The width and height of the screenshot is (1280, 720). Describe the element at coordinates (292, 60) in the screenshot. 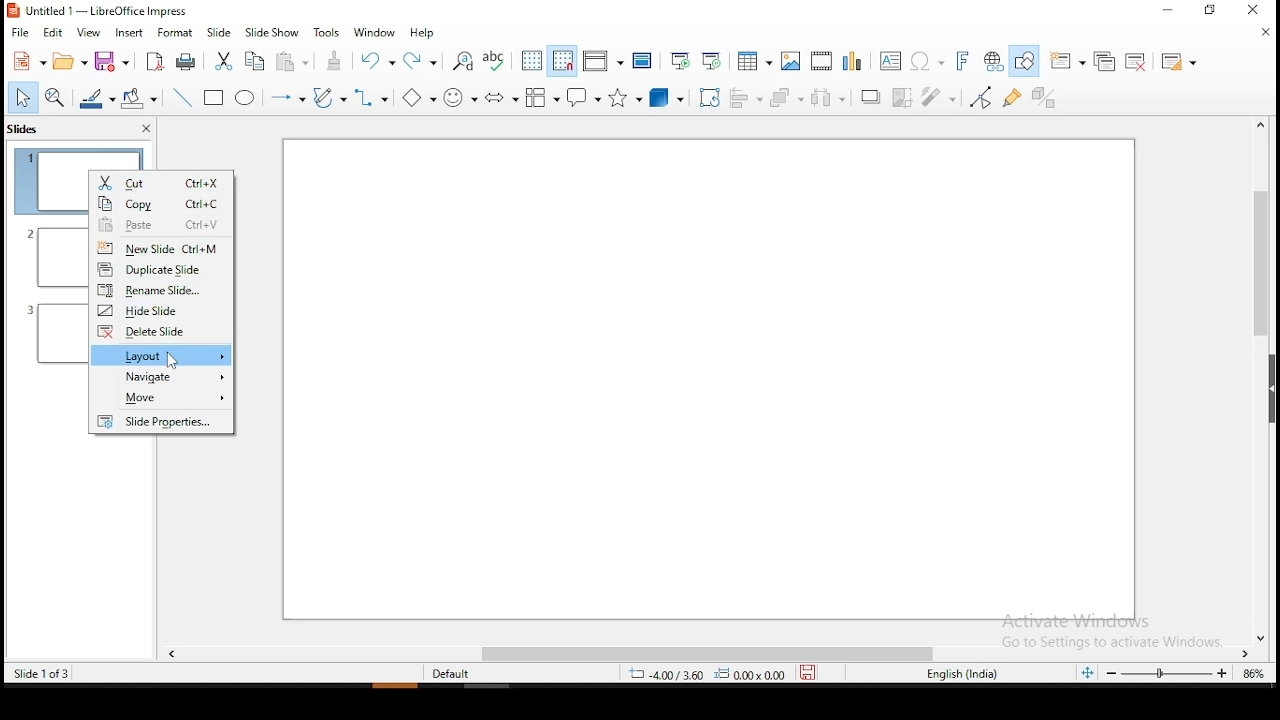

I see `paste` at that location.